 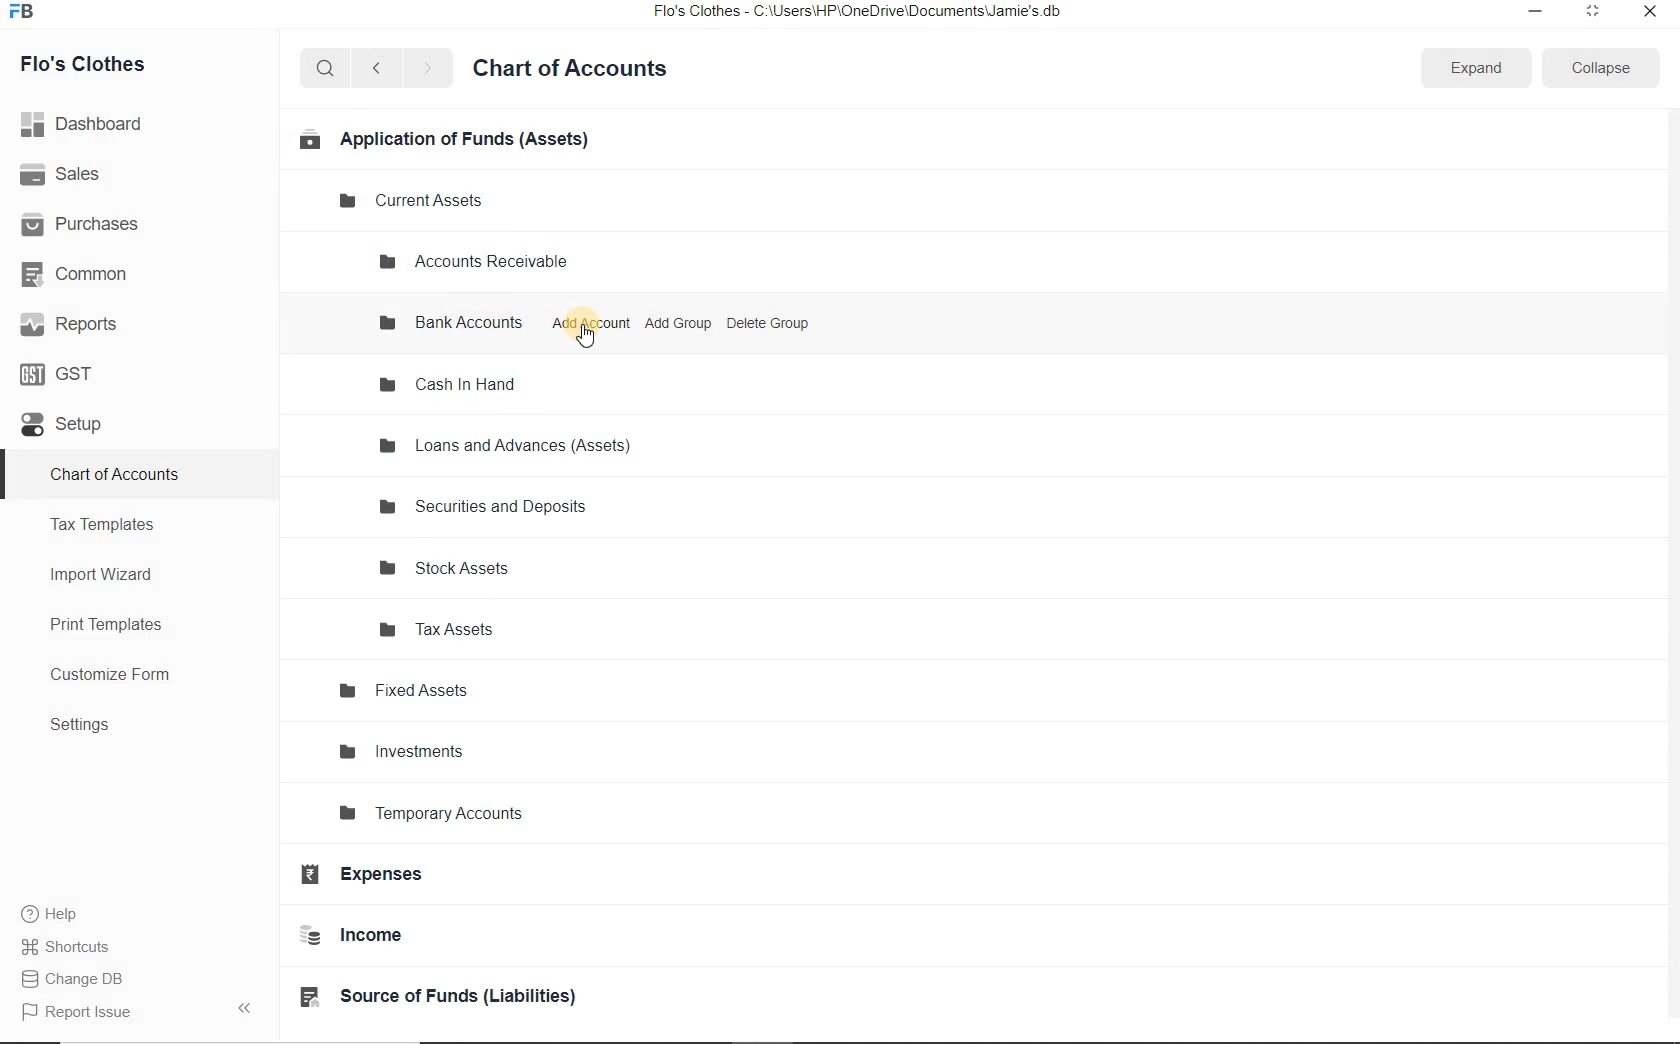 I want to click on GST, so click(x=65, y=372).